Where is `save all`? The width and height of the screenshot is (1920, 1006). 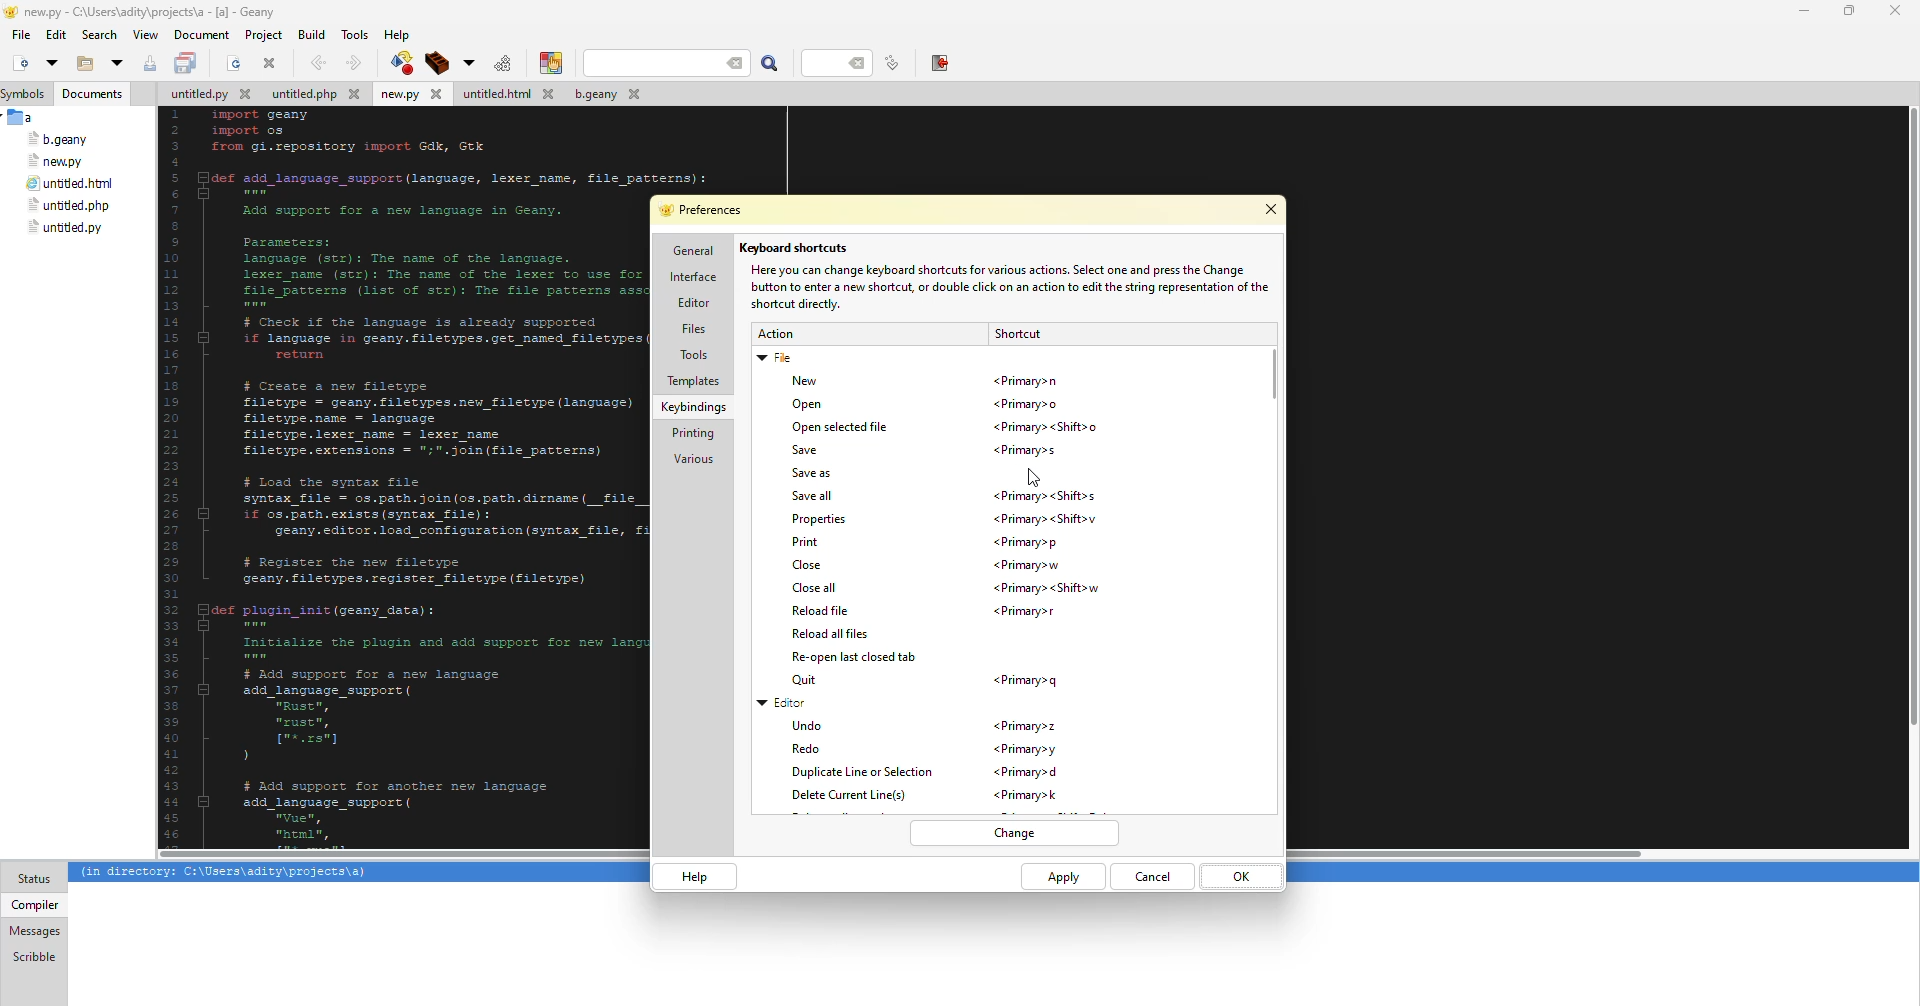
save all is located at coordinates (814, 496).